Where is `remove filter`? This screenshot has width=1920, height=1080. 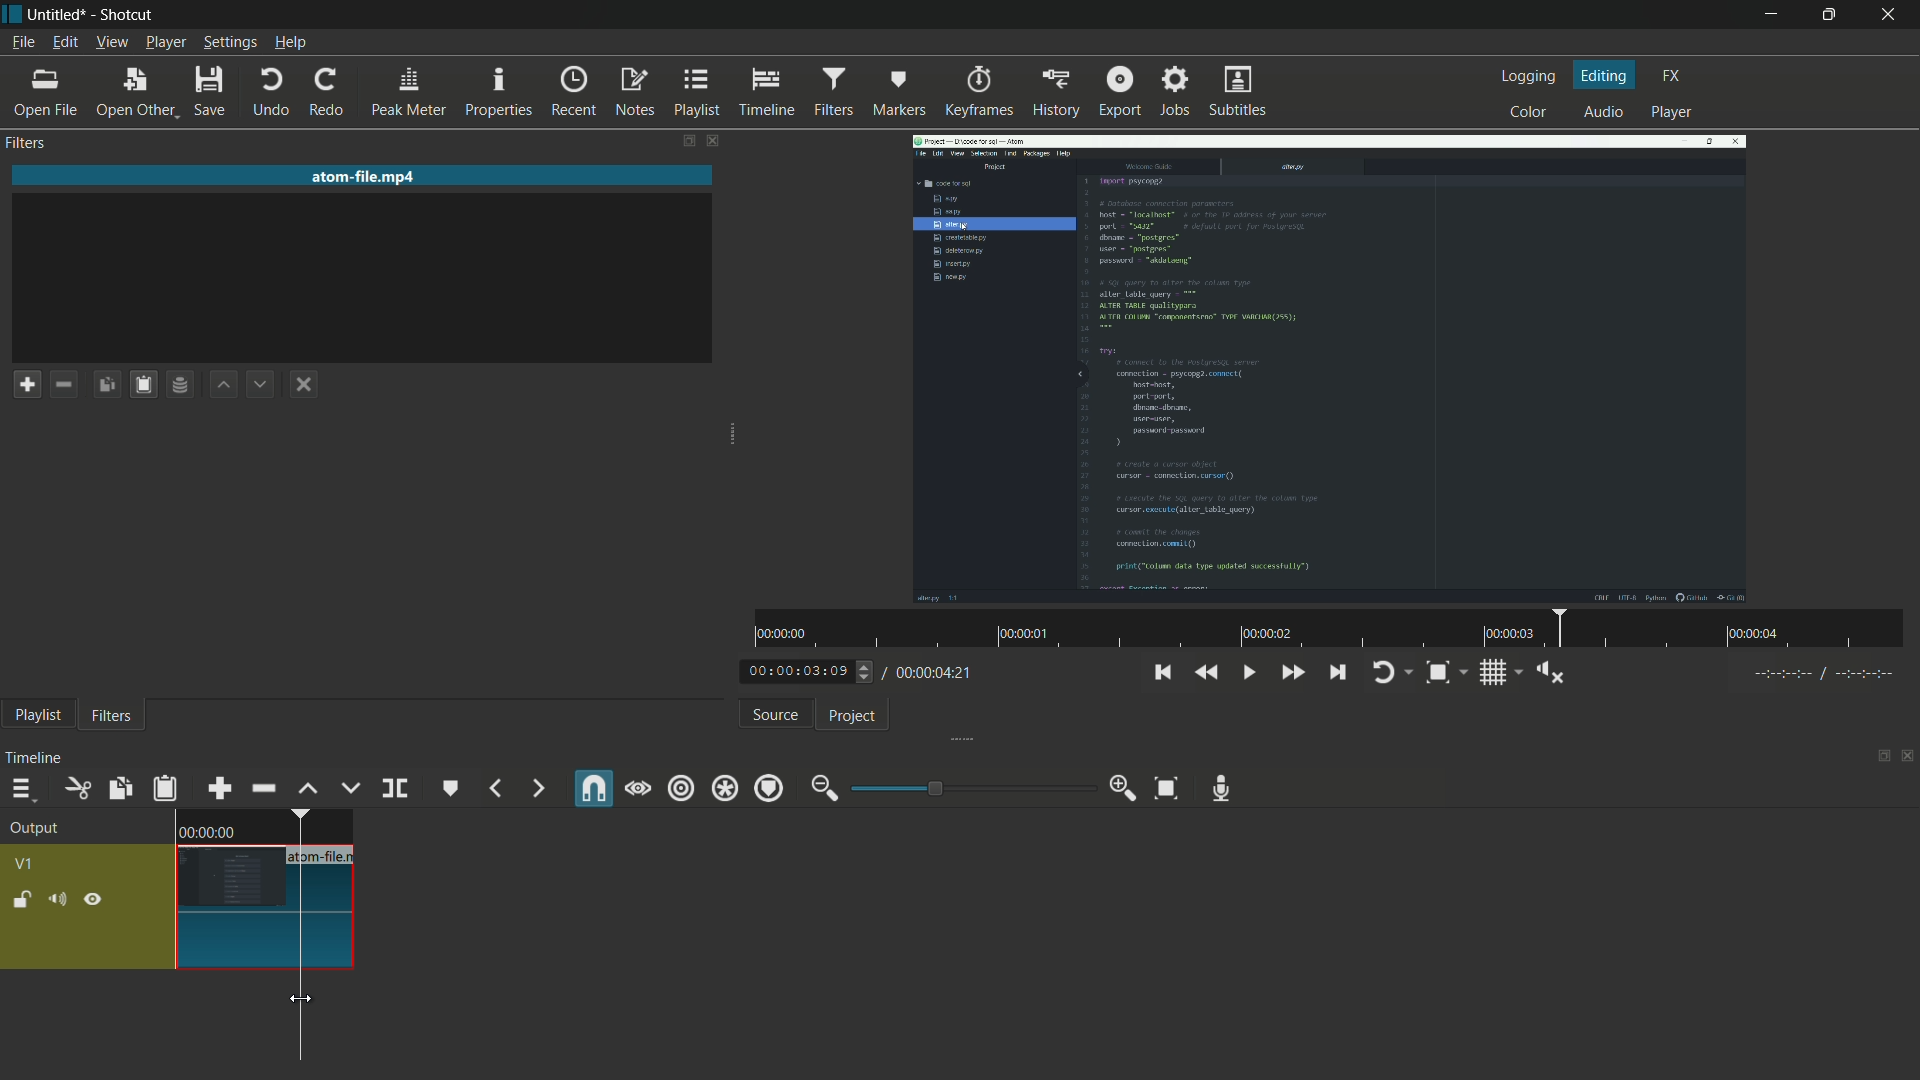
remove filter is located at coordinates (64, 384).